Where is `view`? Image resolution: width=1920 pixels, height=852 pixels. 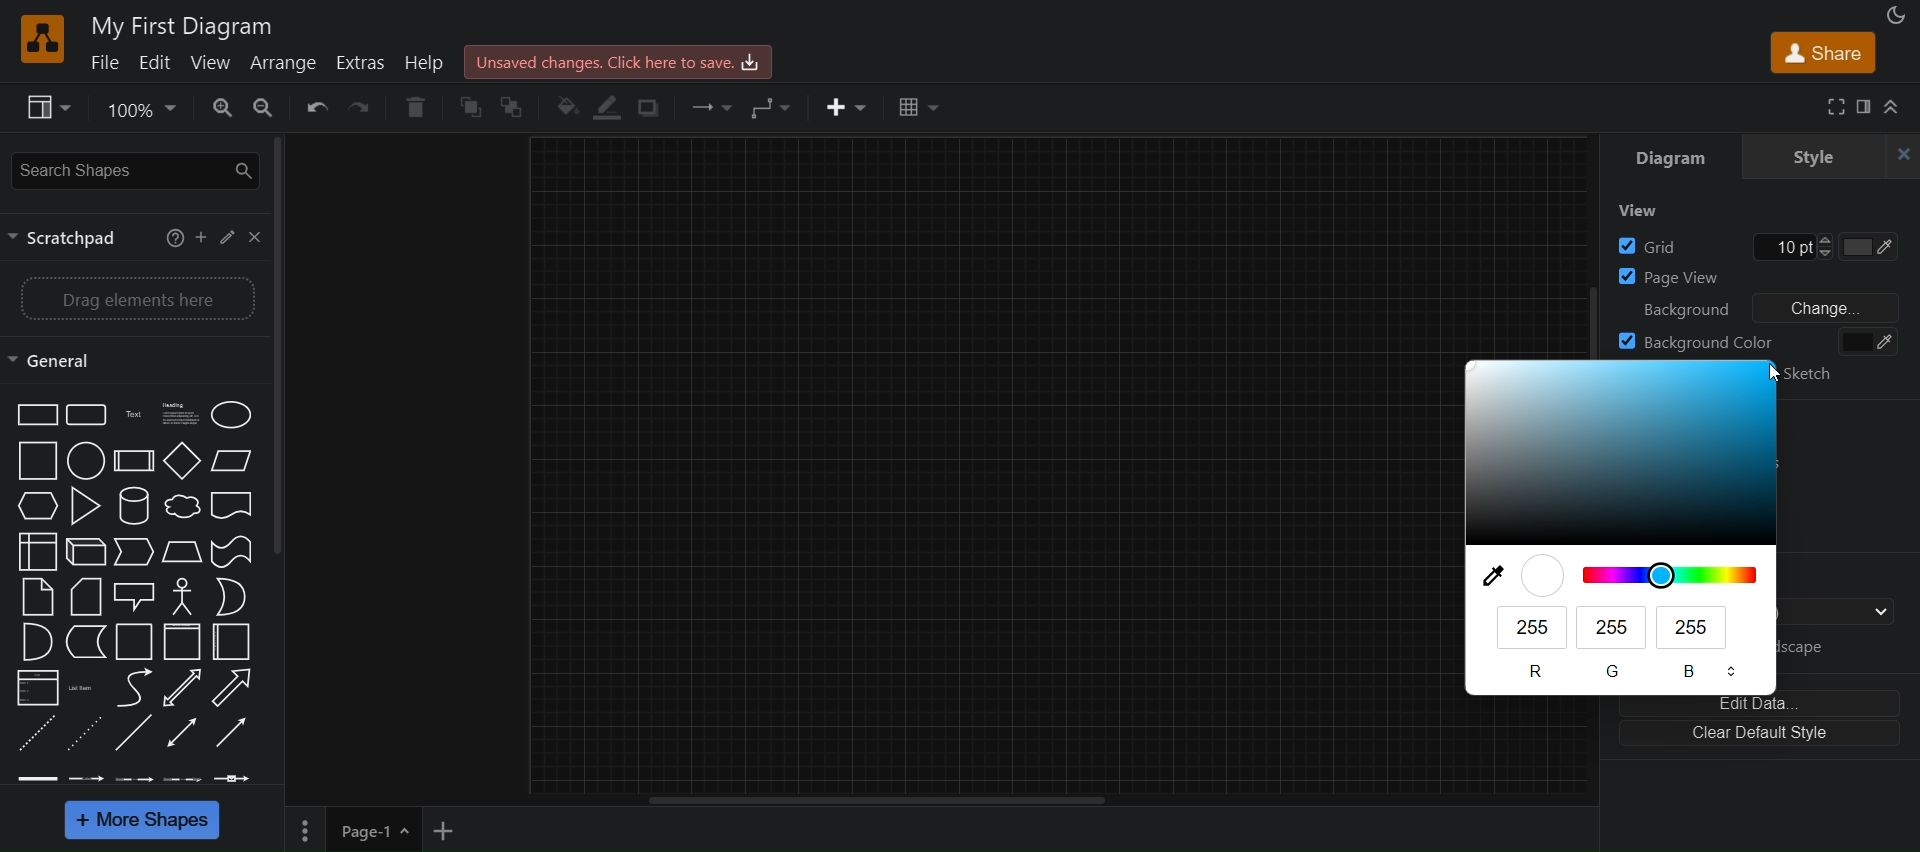 view is located at coordinates (48, 108).